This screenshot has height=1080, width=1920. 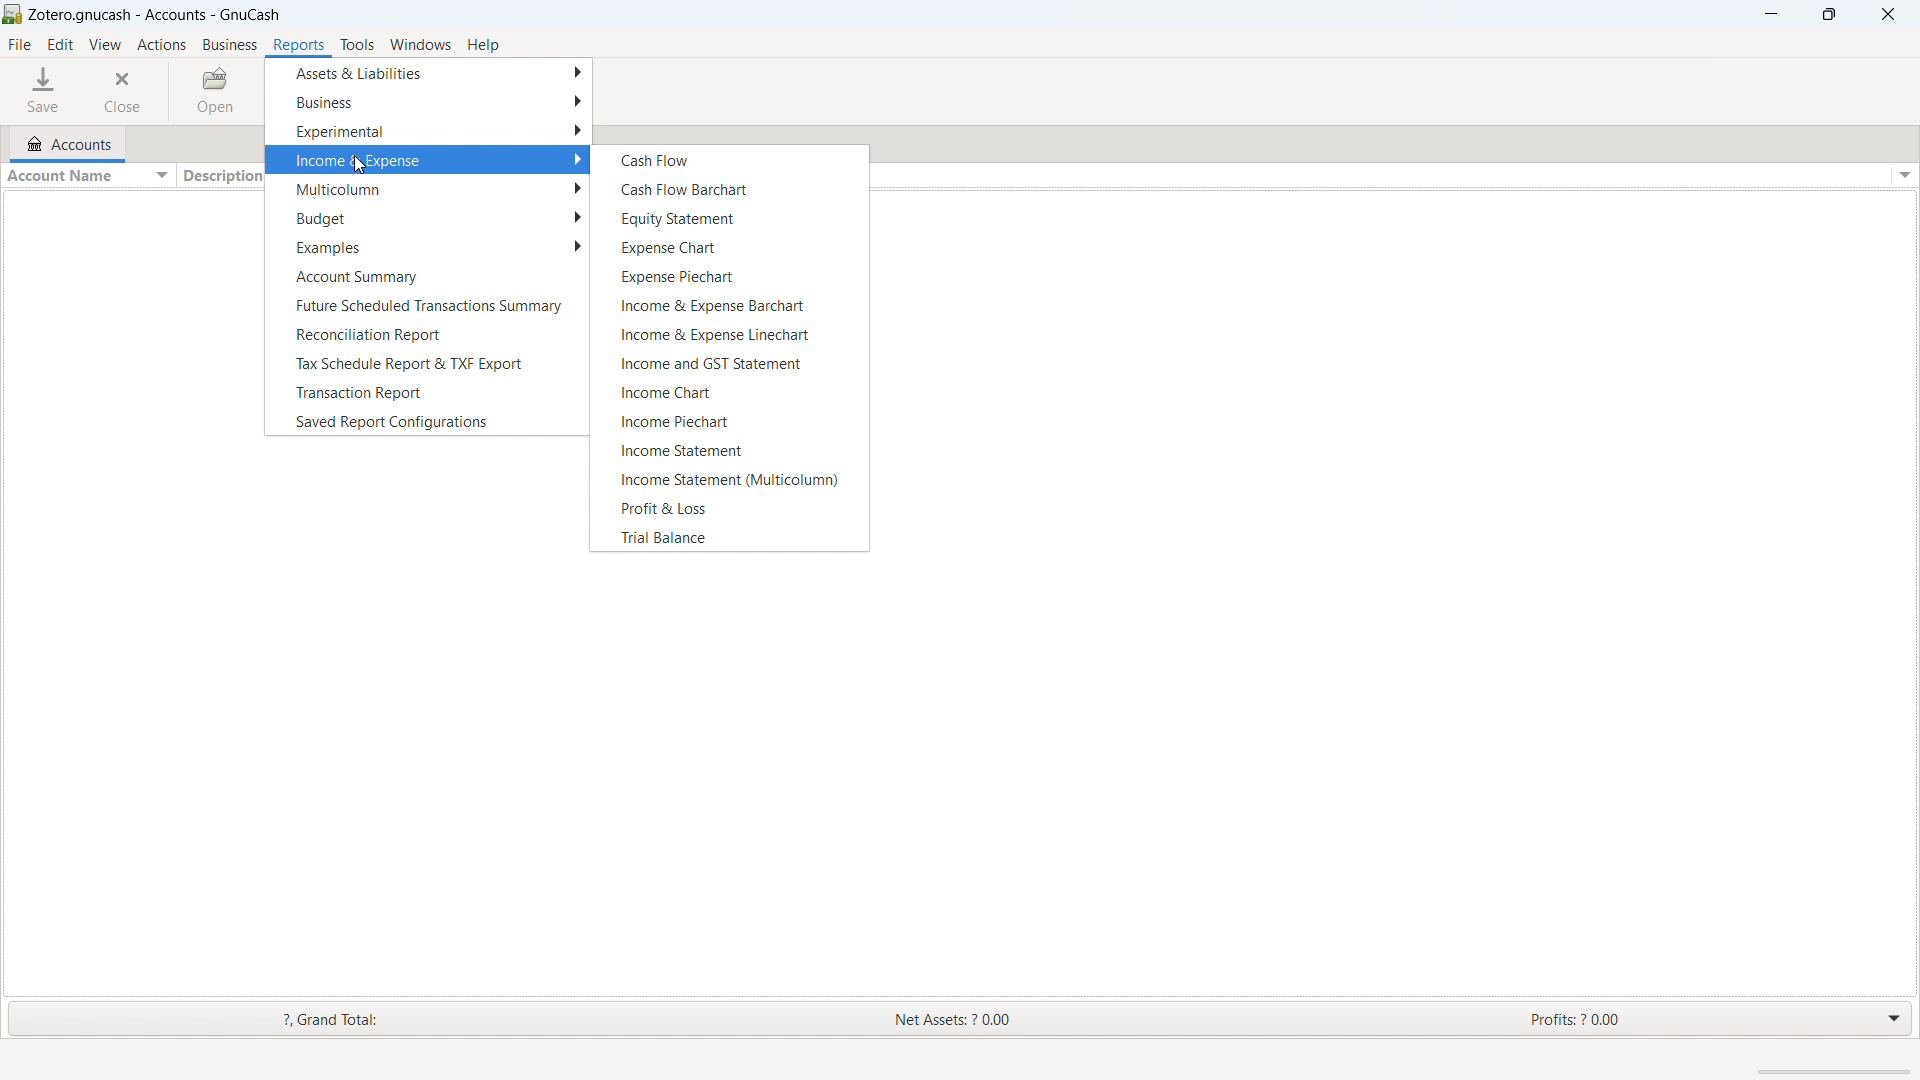 What do you see at coordinates (220, 177) in the screenshot?
I see `sort by description` at bounding box center [220, 177].